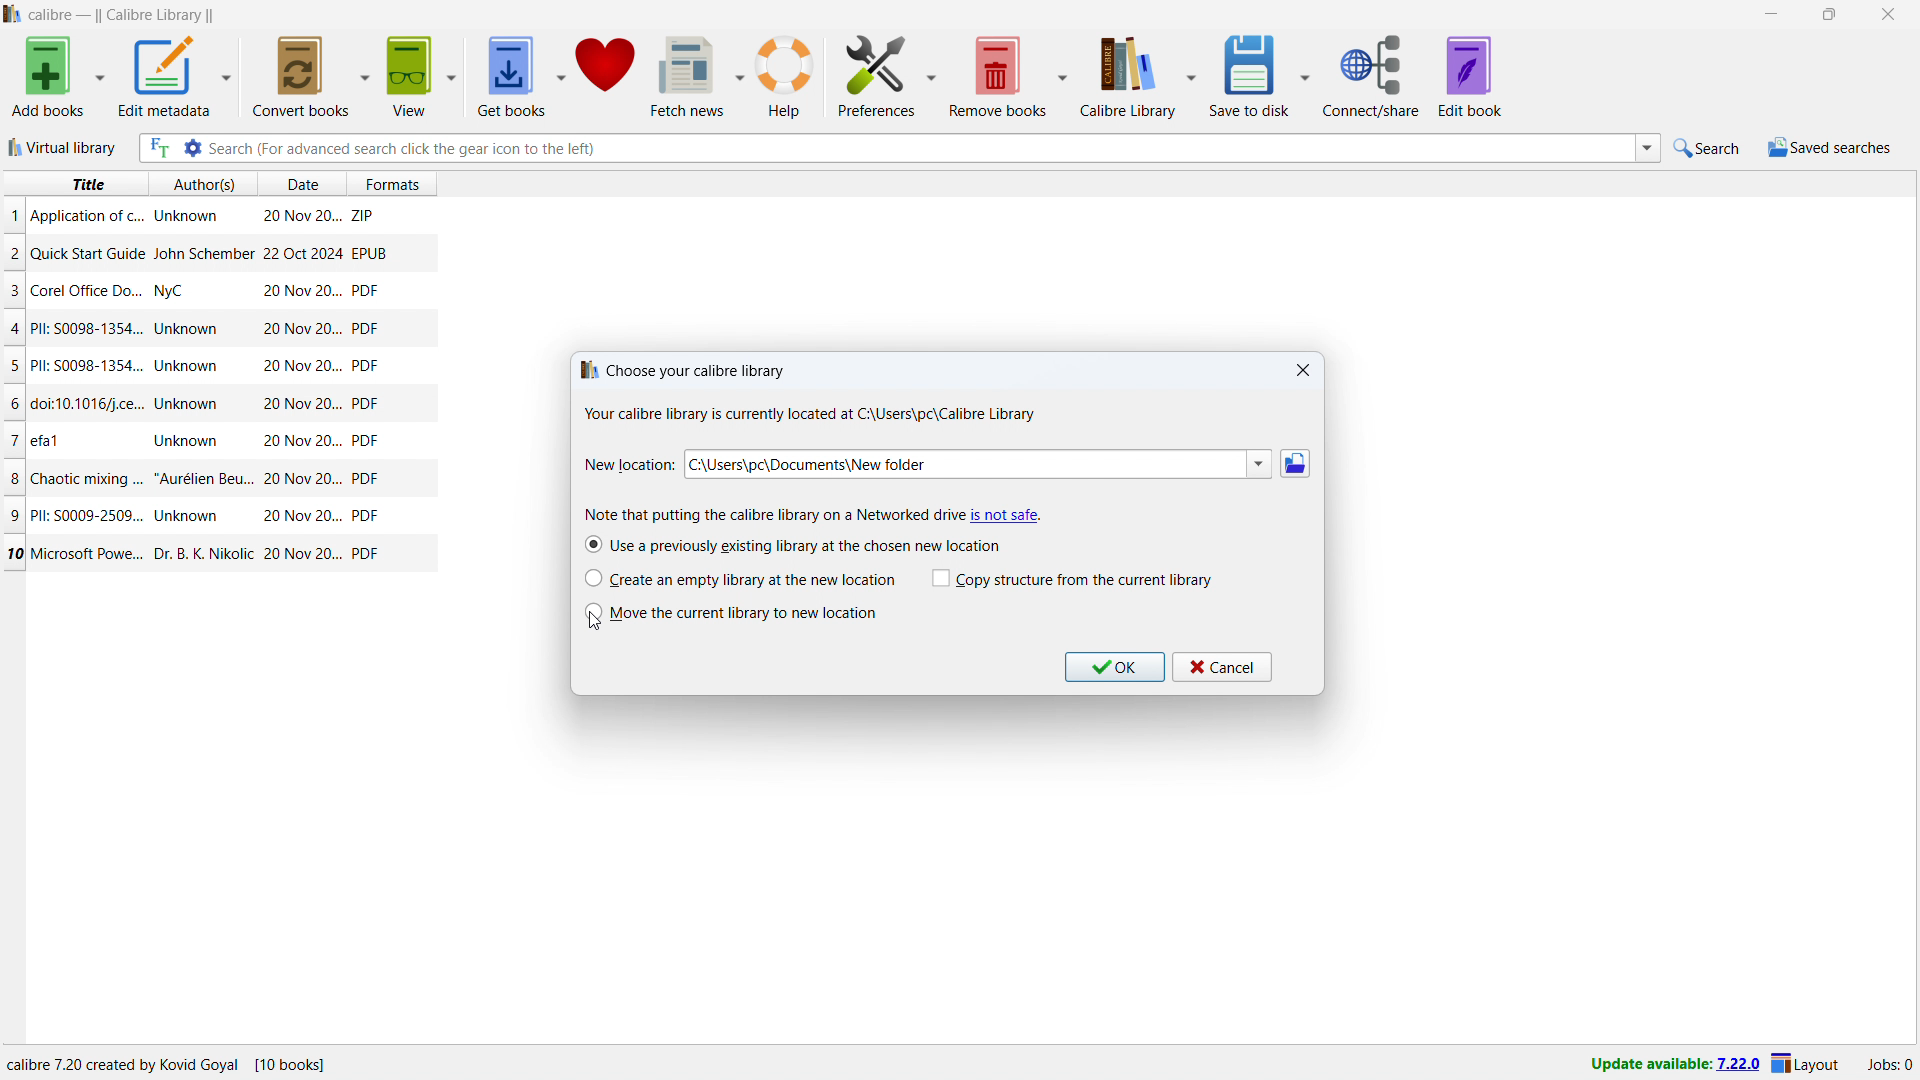 The width and height of the screenshot is (1920, 1080). What do you see at coordinates (920, 148) in the screenshot?
I see `enter search string` at bounding box center [920, 148].